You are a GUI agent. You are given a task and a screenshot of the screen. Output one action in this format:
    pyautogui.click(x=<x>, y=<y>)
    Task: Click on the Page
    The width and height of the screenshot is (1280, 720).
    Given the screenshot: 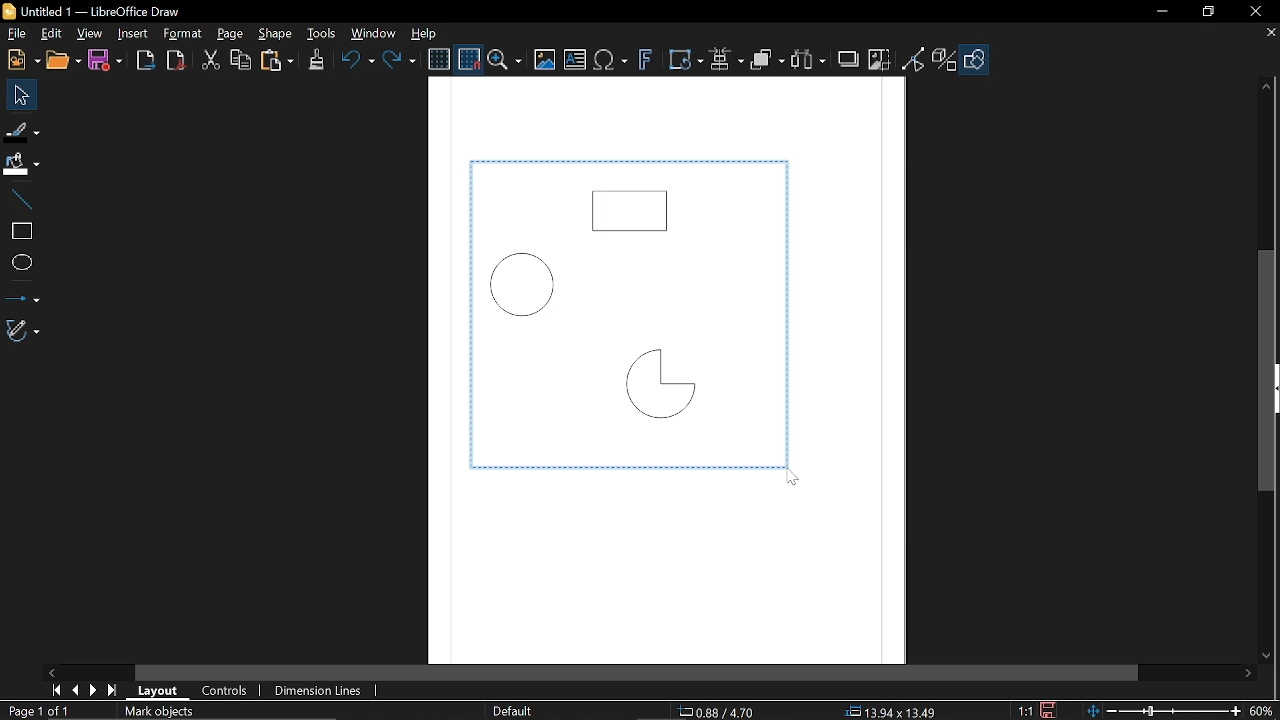 What is the action you would take?
    pyautogui.click(x=226, y=35)
    